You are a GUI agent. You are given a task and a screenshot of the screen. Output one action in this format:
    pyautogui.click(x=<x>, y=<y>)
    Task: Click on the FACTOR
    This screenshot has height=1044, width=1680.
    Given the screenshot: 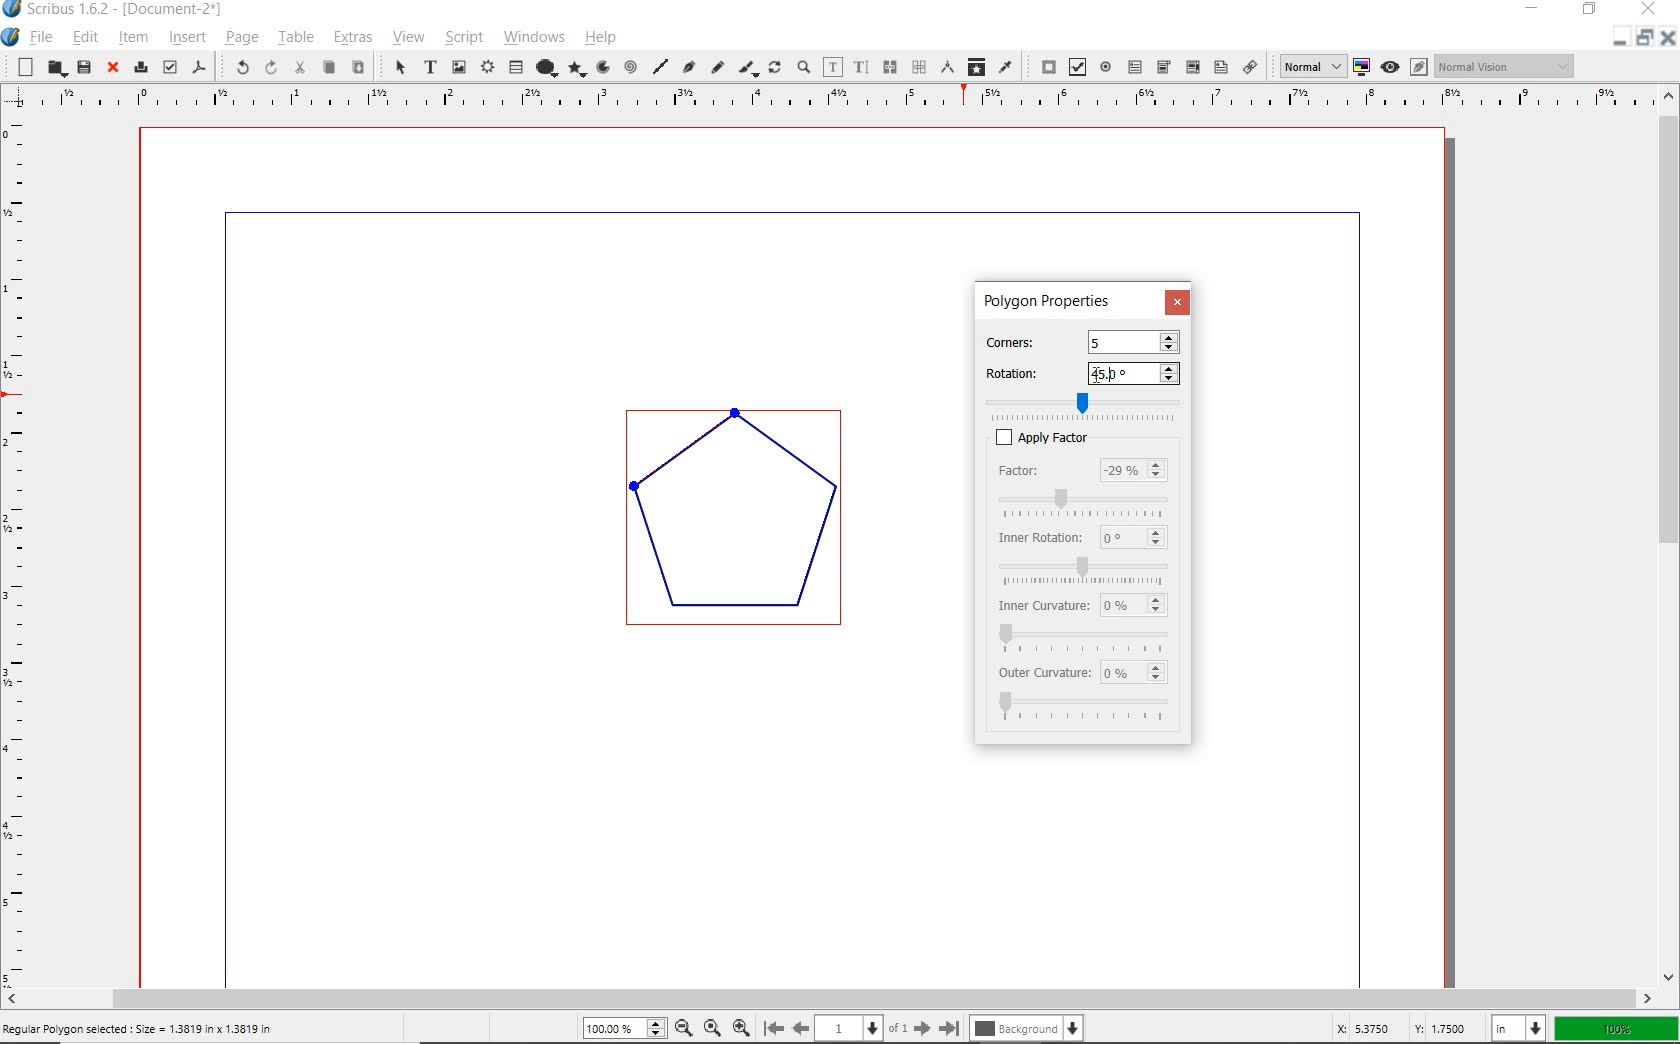 What is the action you would take?
    pyautogui.click(x=1040, y=471)
    